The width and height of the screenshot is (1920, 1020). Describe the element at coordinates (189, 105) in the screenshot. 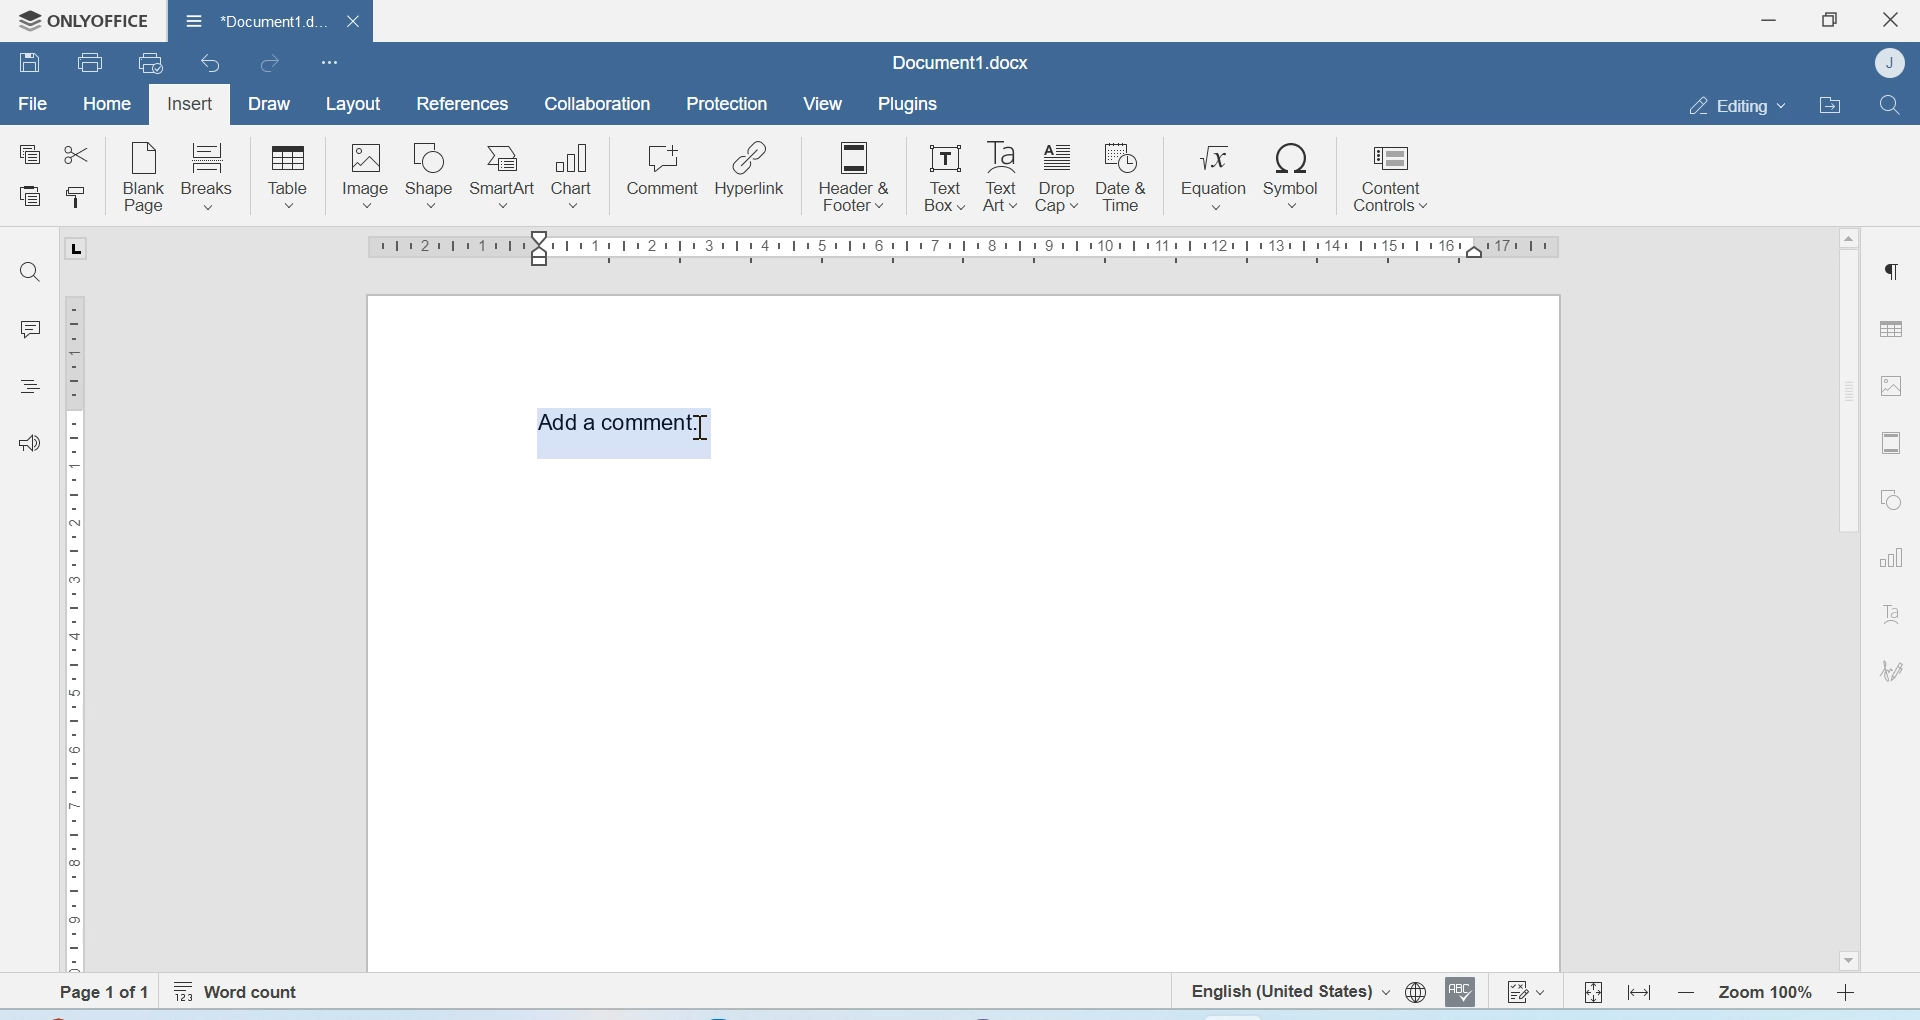

I see `Insert` at that location.